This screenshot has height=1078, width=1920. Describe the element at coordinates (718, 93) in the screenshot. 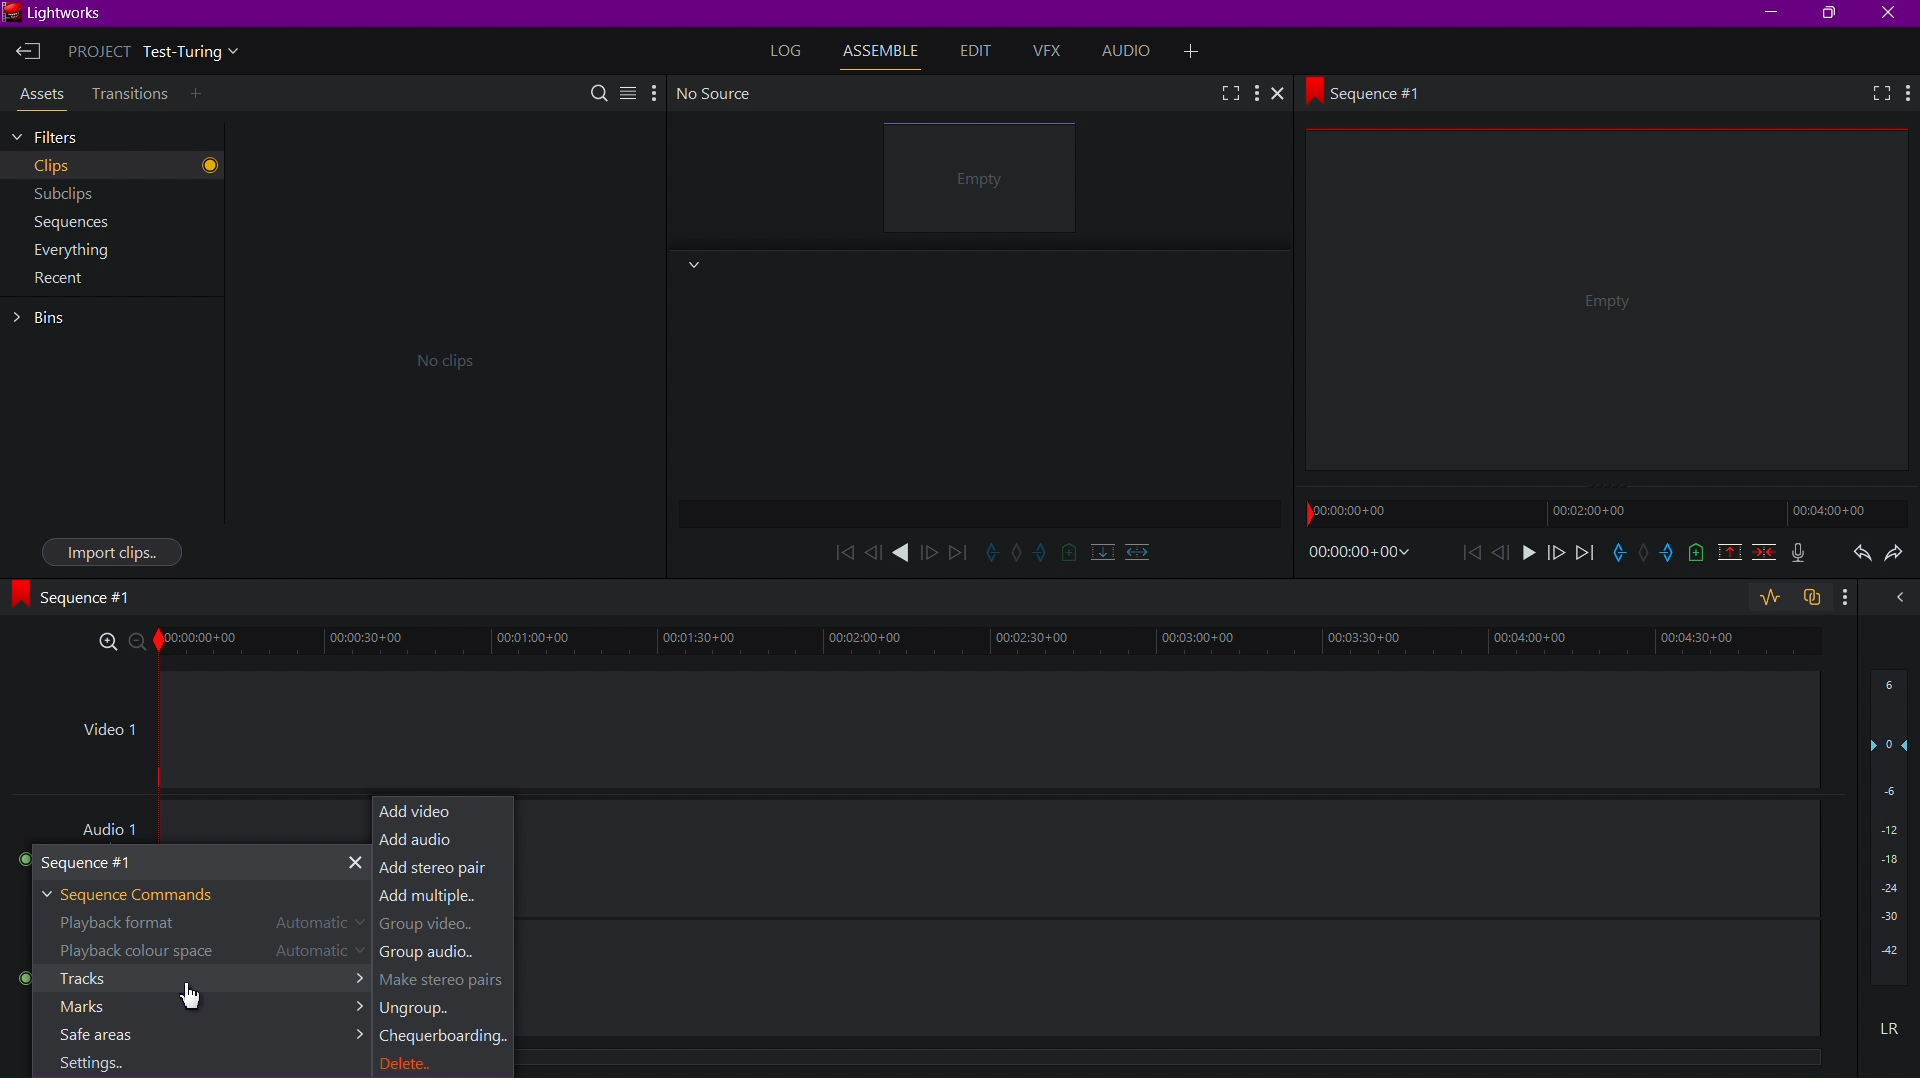

I see `No Source` at that location.